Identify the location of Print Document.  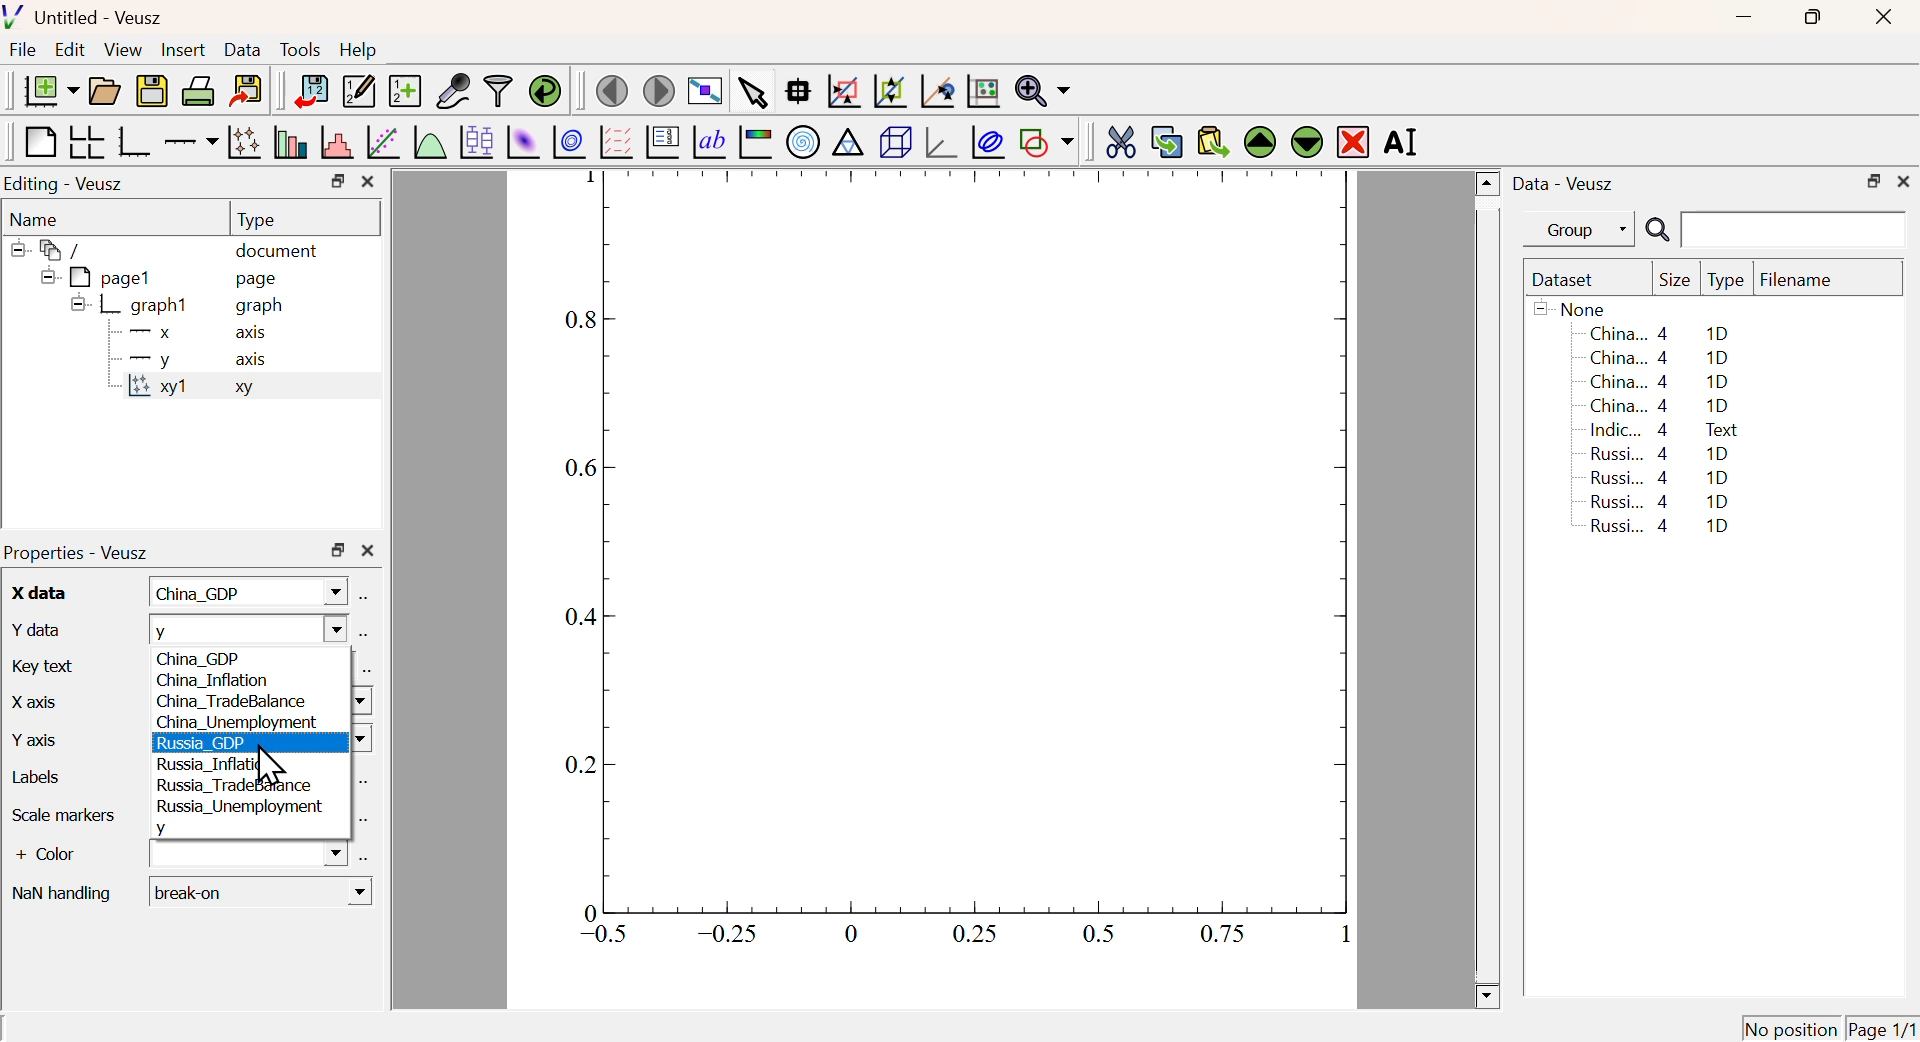
(197, 90).